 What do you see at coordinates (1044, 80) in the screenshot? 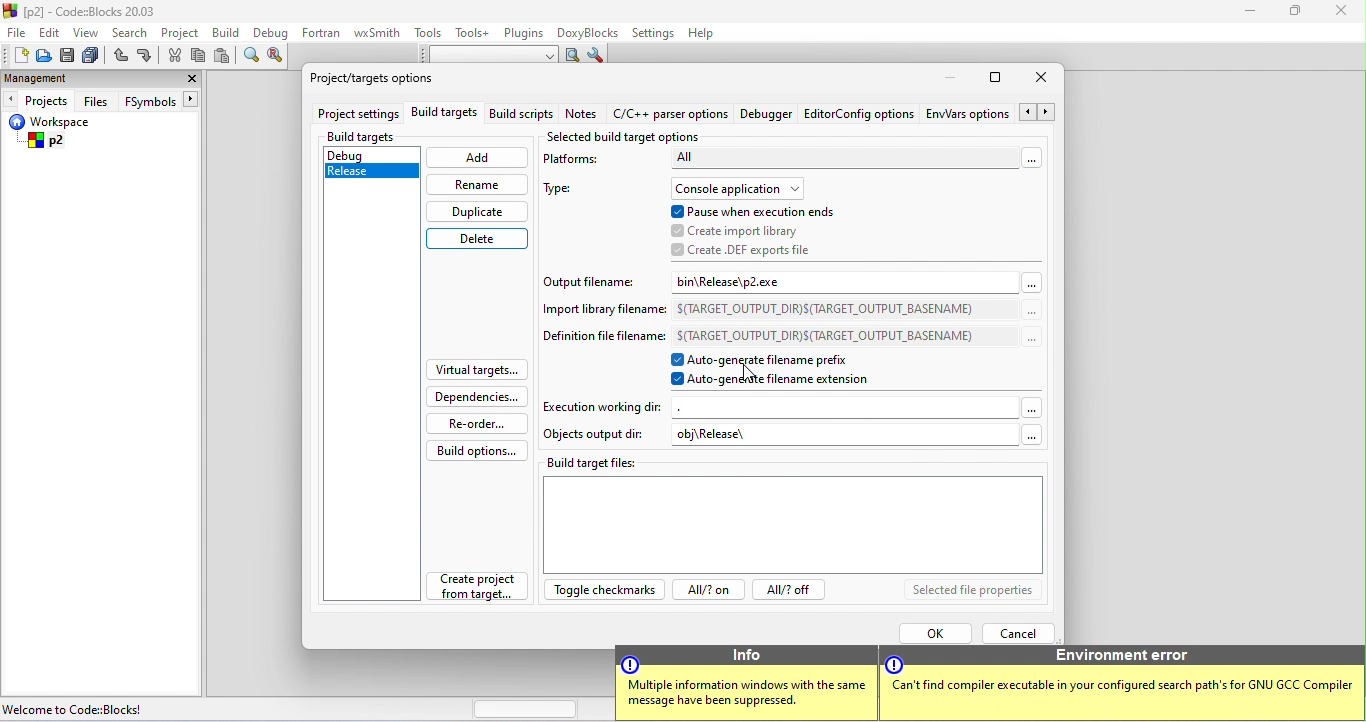
I see `close` at bounding box center [1044, 80].